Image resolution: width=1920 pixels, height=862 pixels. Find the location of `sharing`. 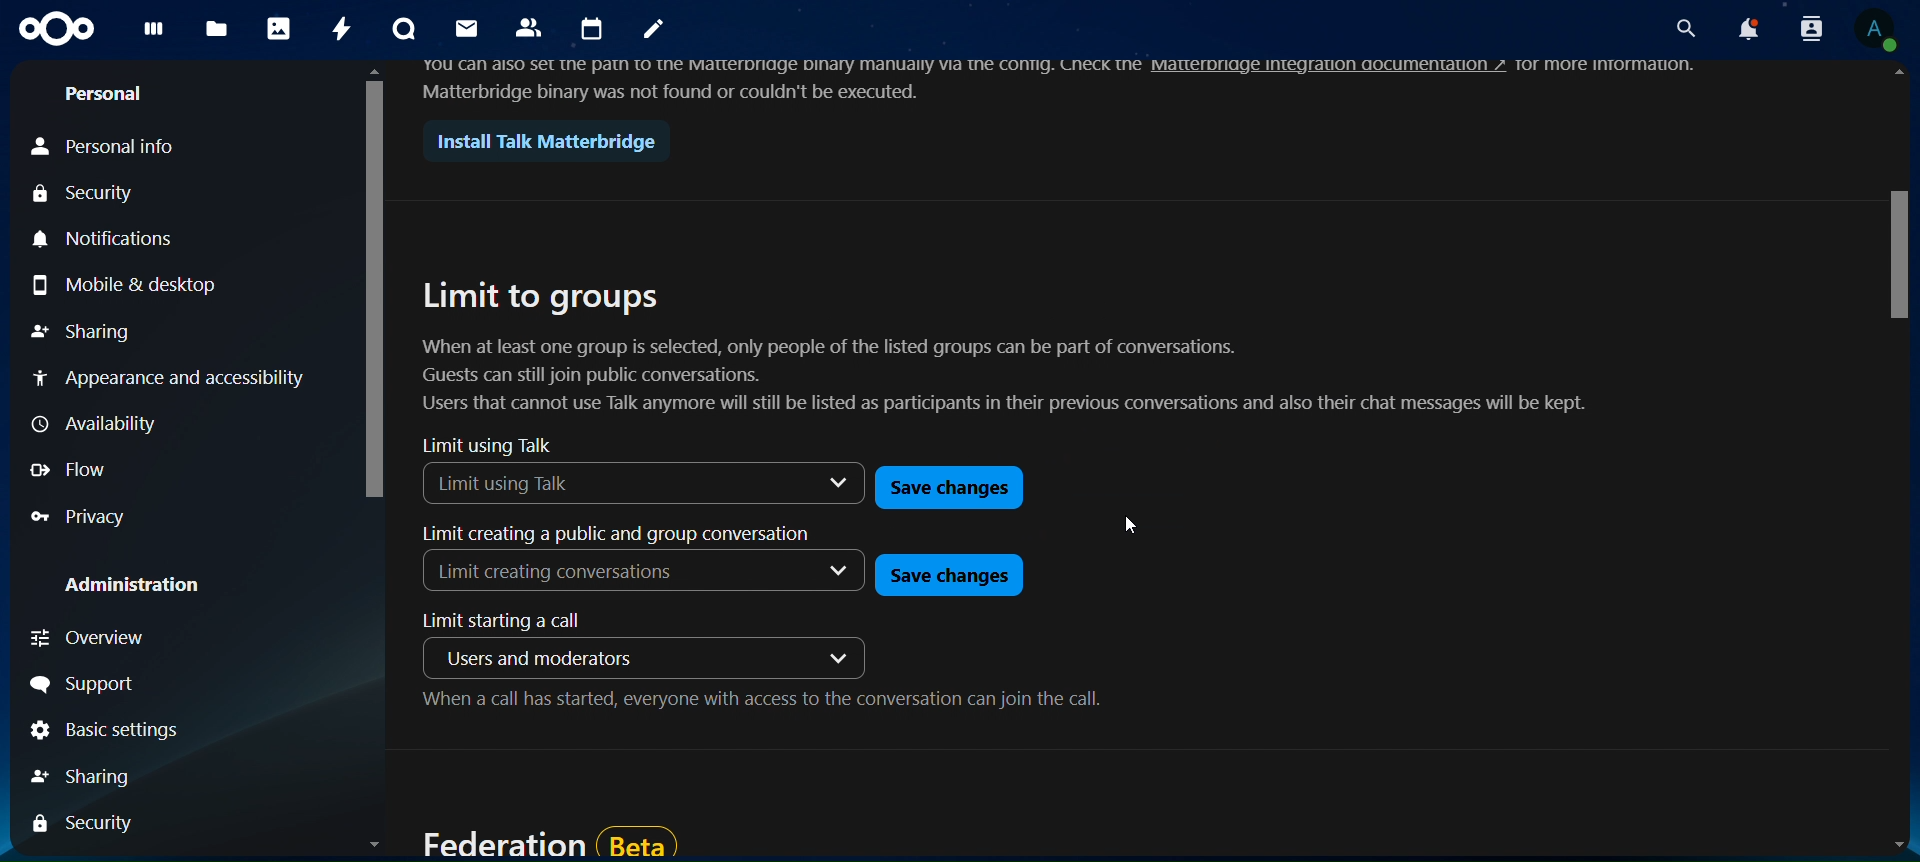

sharing is located at coordinates (92, 776).